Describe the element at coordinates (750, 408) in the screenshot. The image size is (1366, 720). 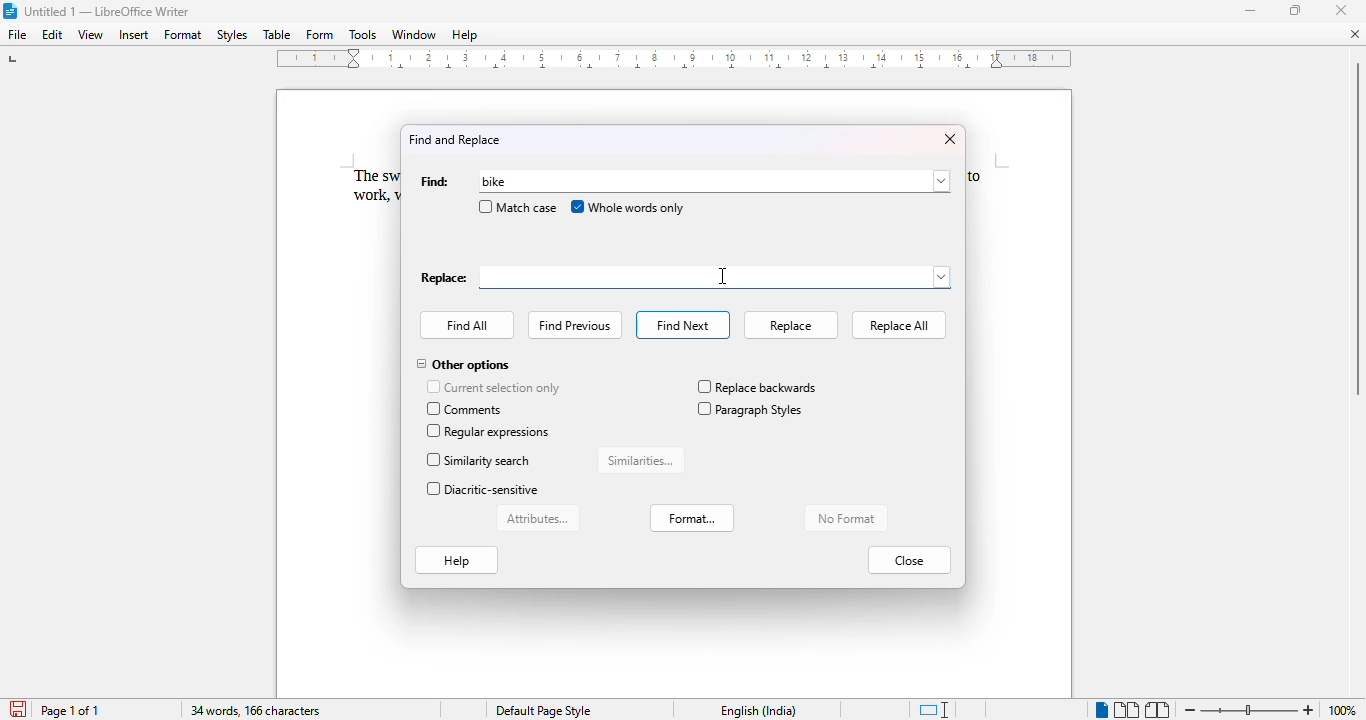
I see `paragraph styles` at that location.